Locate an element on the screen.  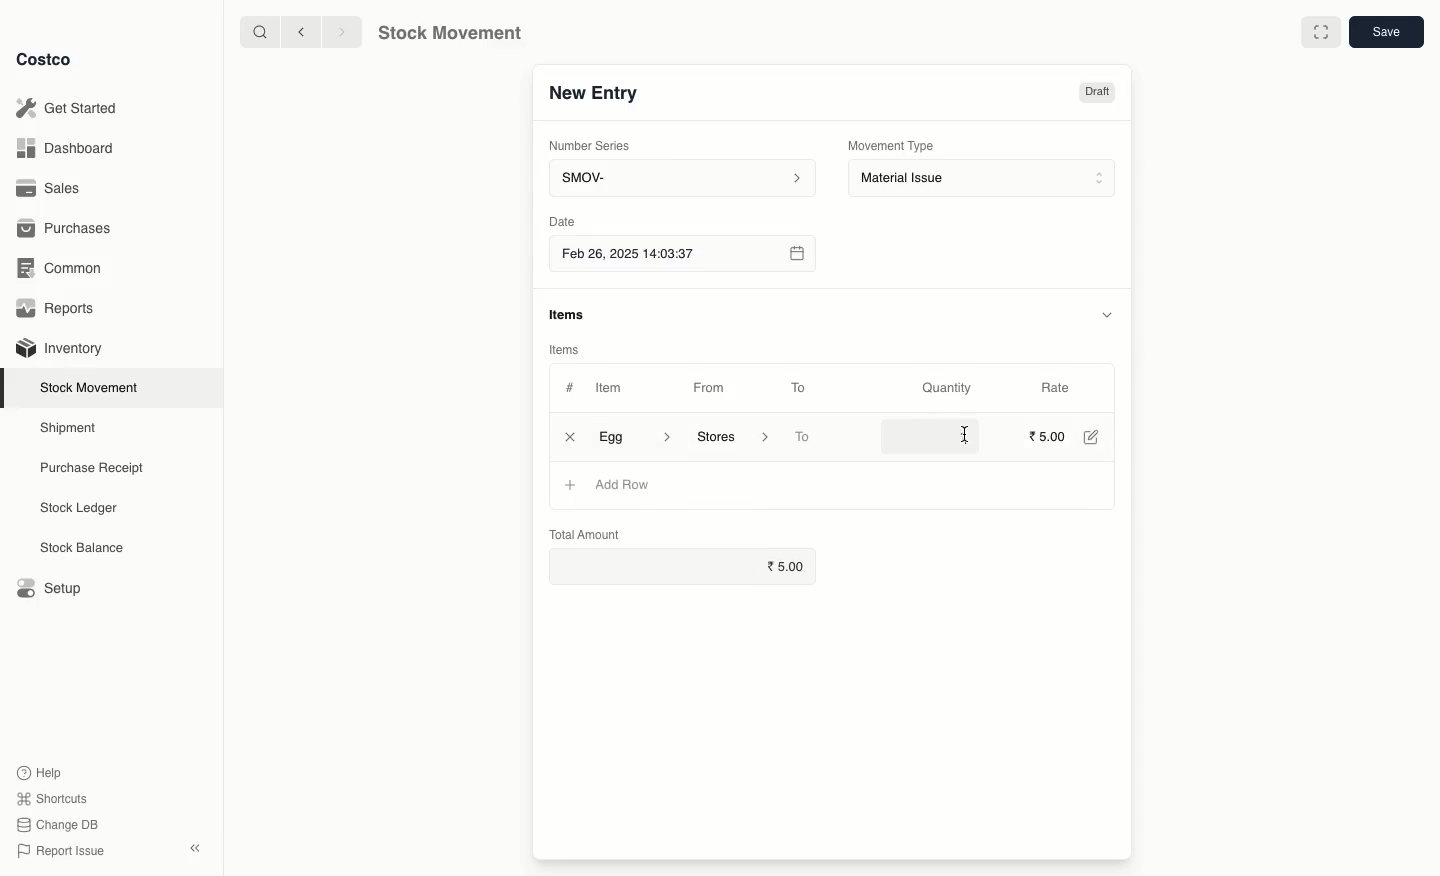
‘Stores is located at coordinates (730, 435).